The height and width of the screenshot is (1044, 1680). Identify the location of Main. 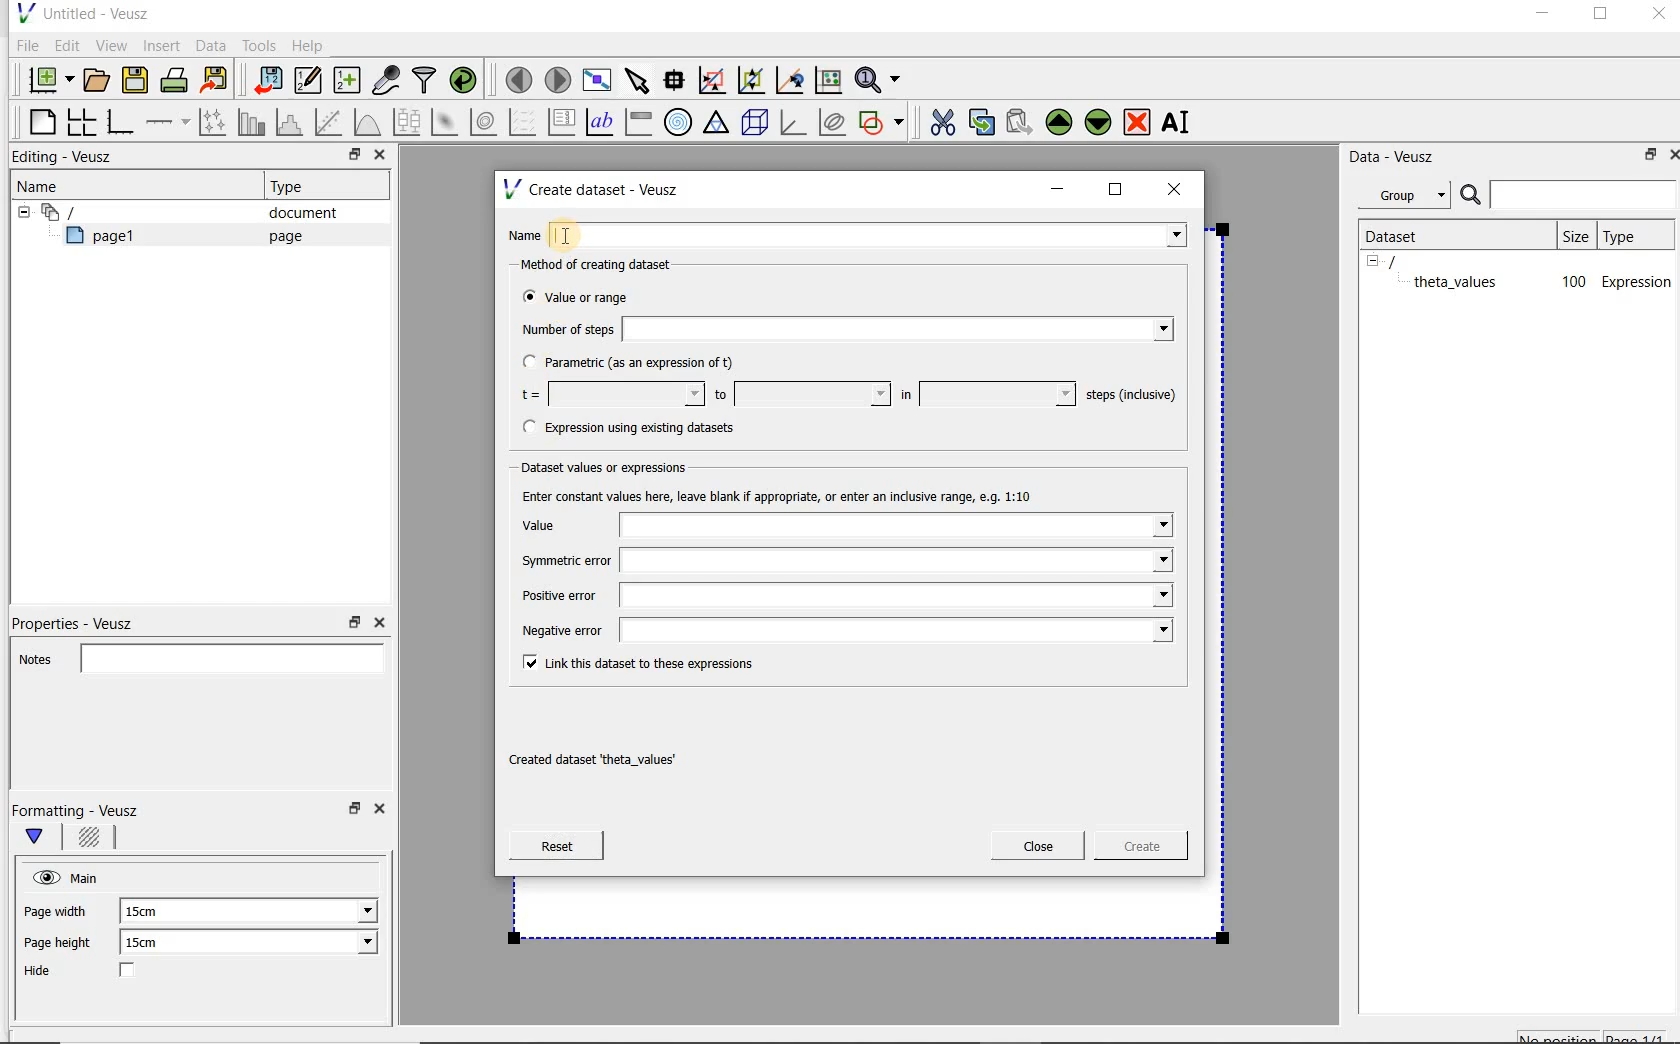
(88, 876).